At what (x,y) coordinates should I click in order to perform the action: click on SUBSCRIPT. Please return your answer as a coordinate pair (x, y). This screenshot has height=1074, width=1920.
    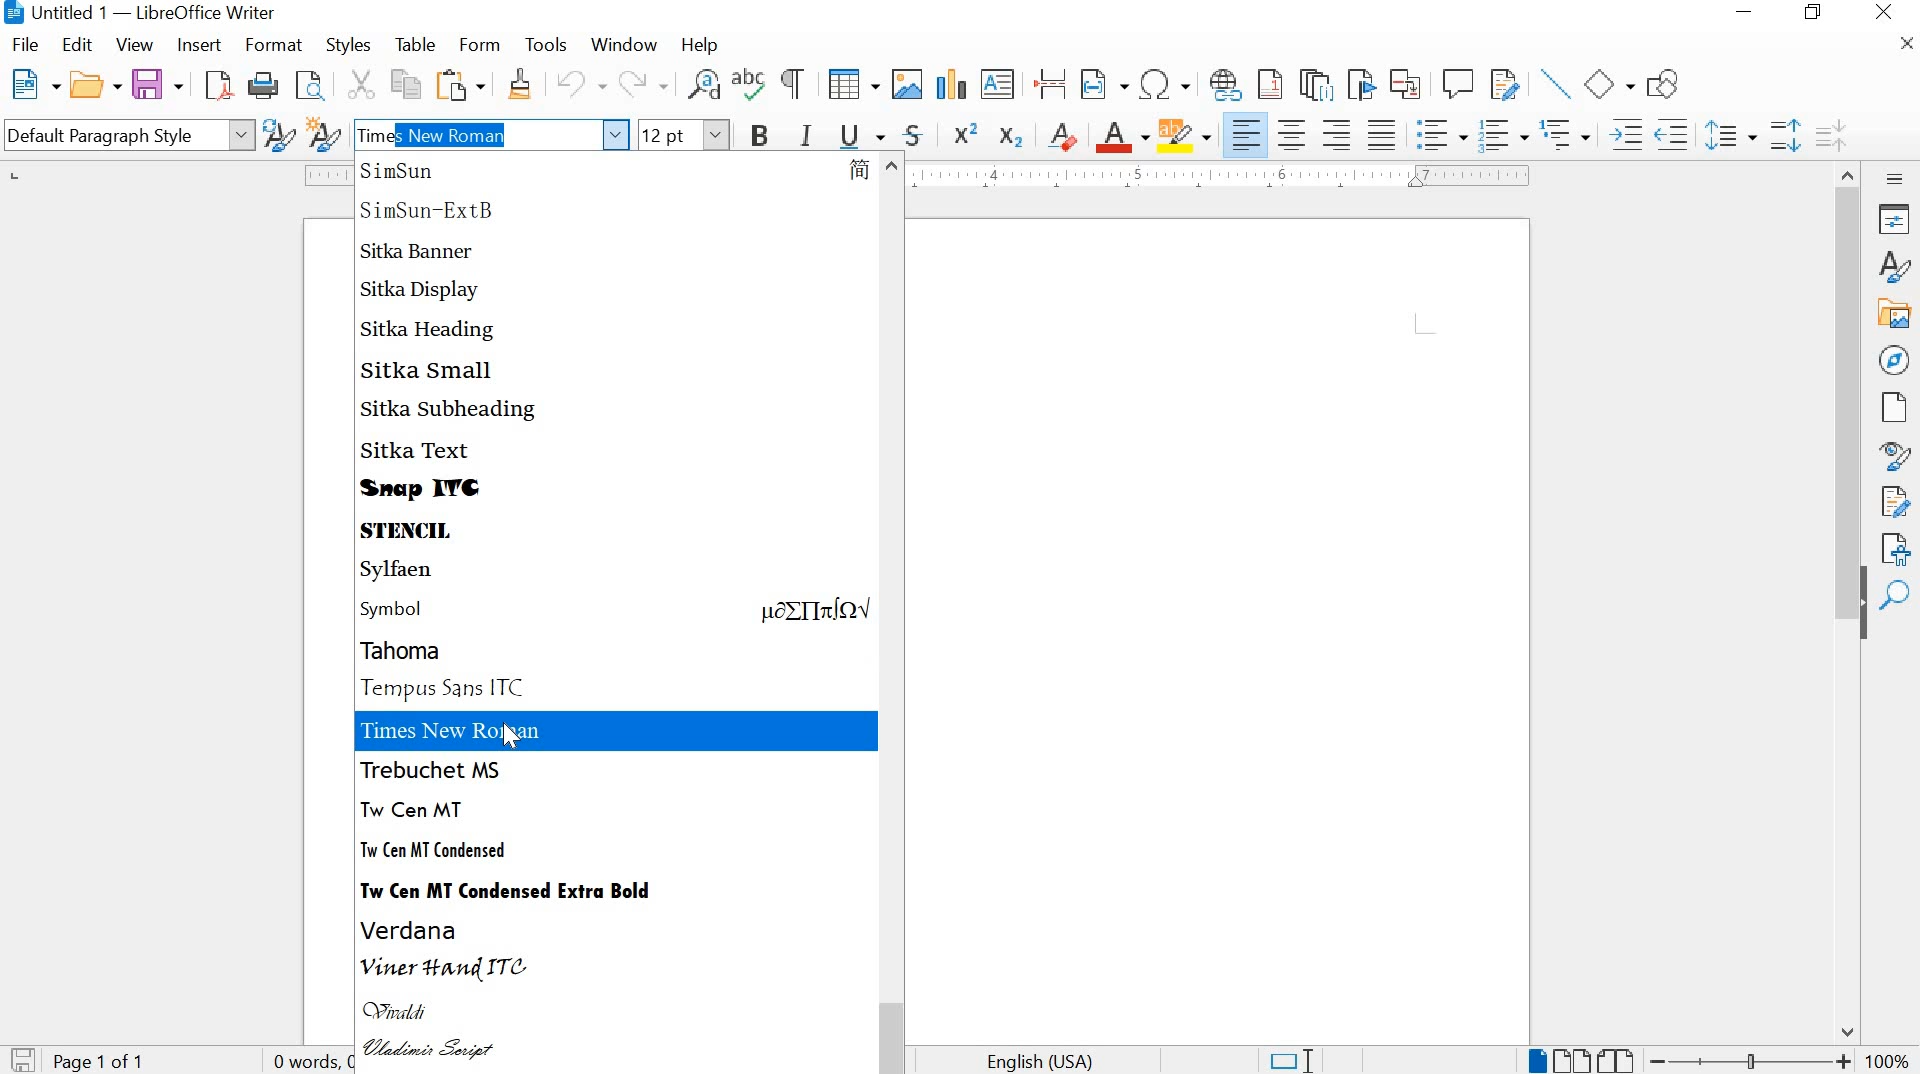
    Looking at the image, I should click on (1012, 134).